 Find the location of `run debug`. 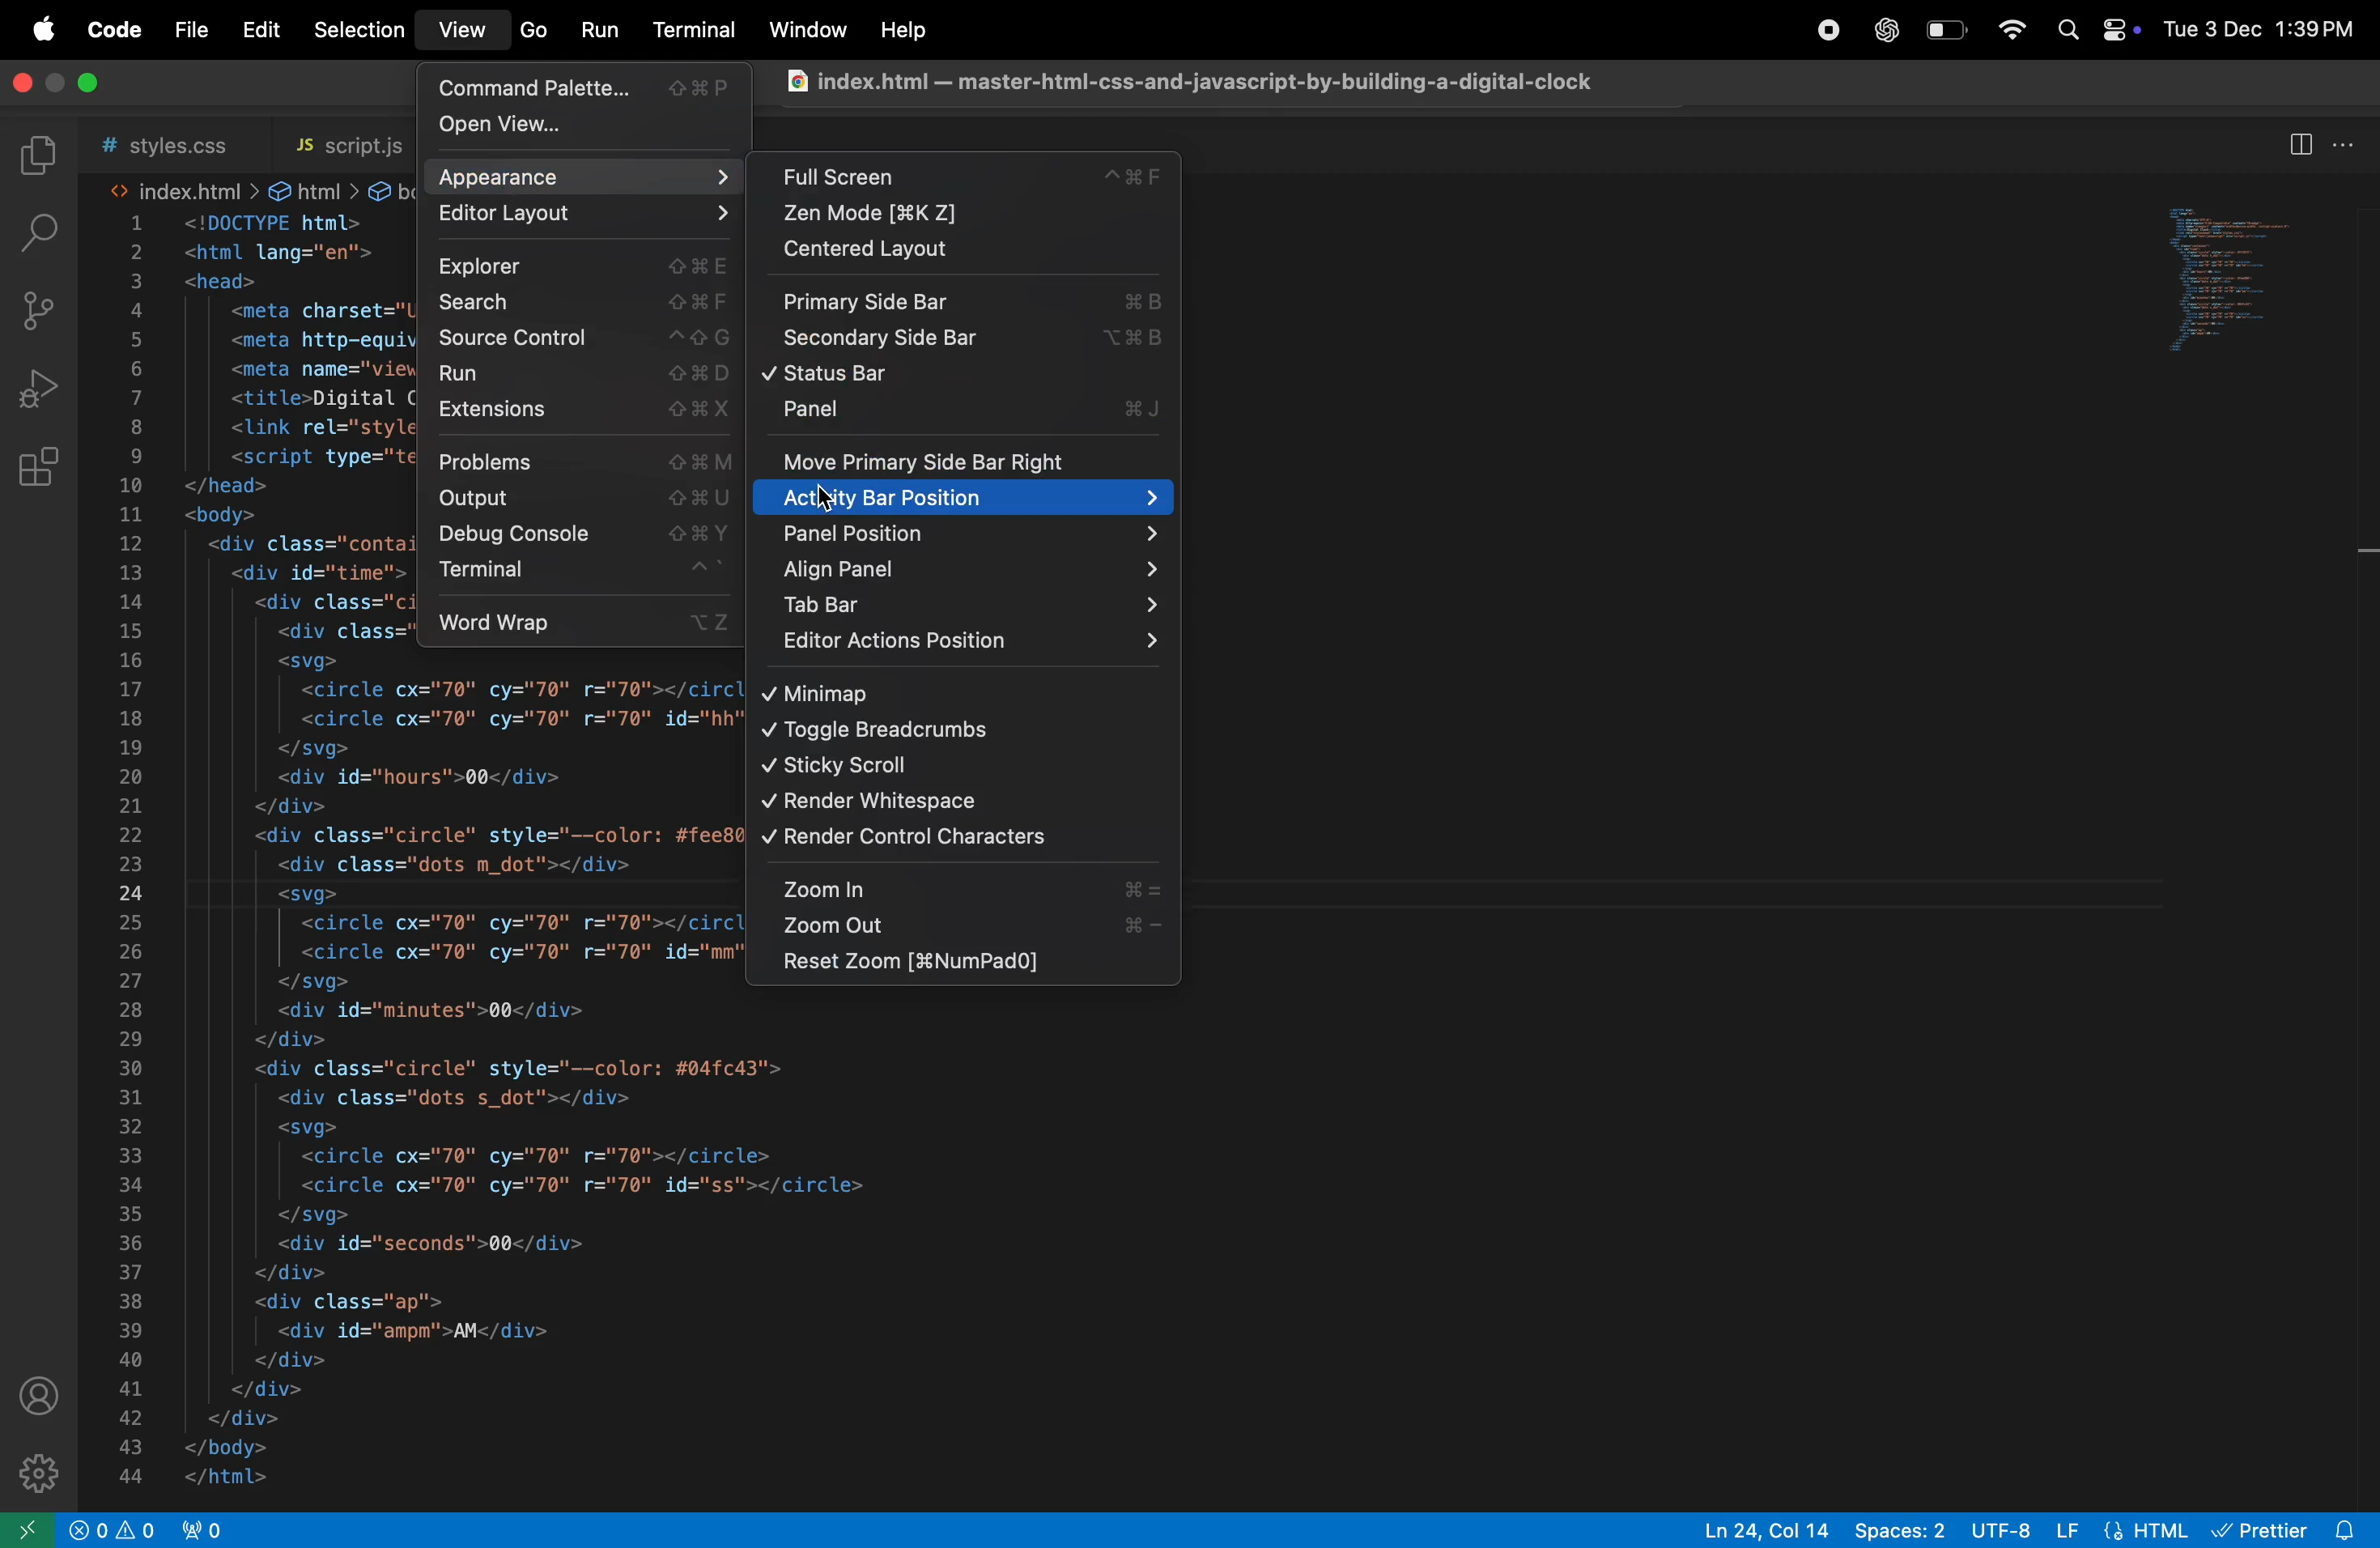

run debug is located at coordinates (41, 389).